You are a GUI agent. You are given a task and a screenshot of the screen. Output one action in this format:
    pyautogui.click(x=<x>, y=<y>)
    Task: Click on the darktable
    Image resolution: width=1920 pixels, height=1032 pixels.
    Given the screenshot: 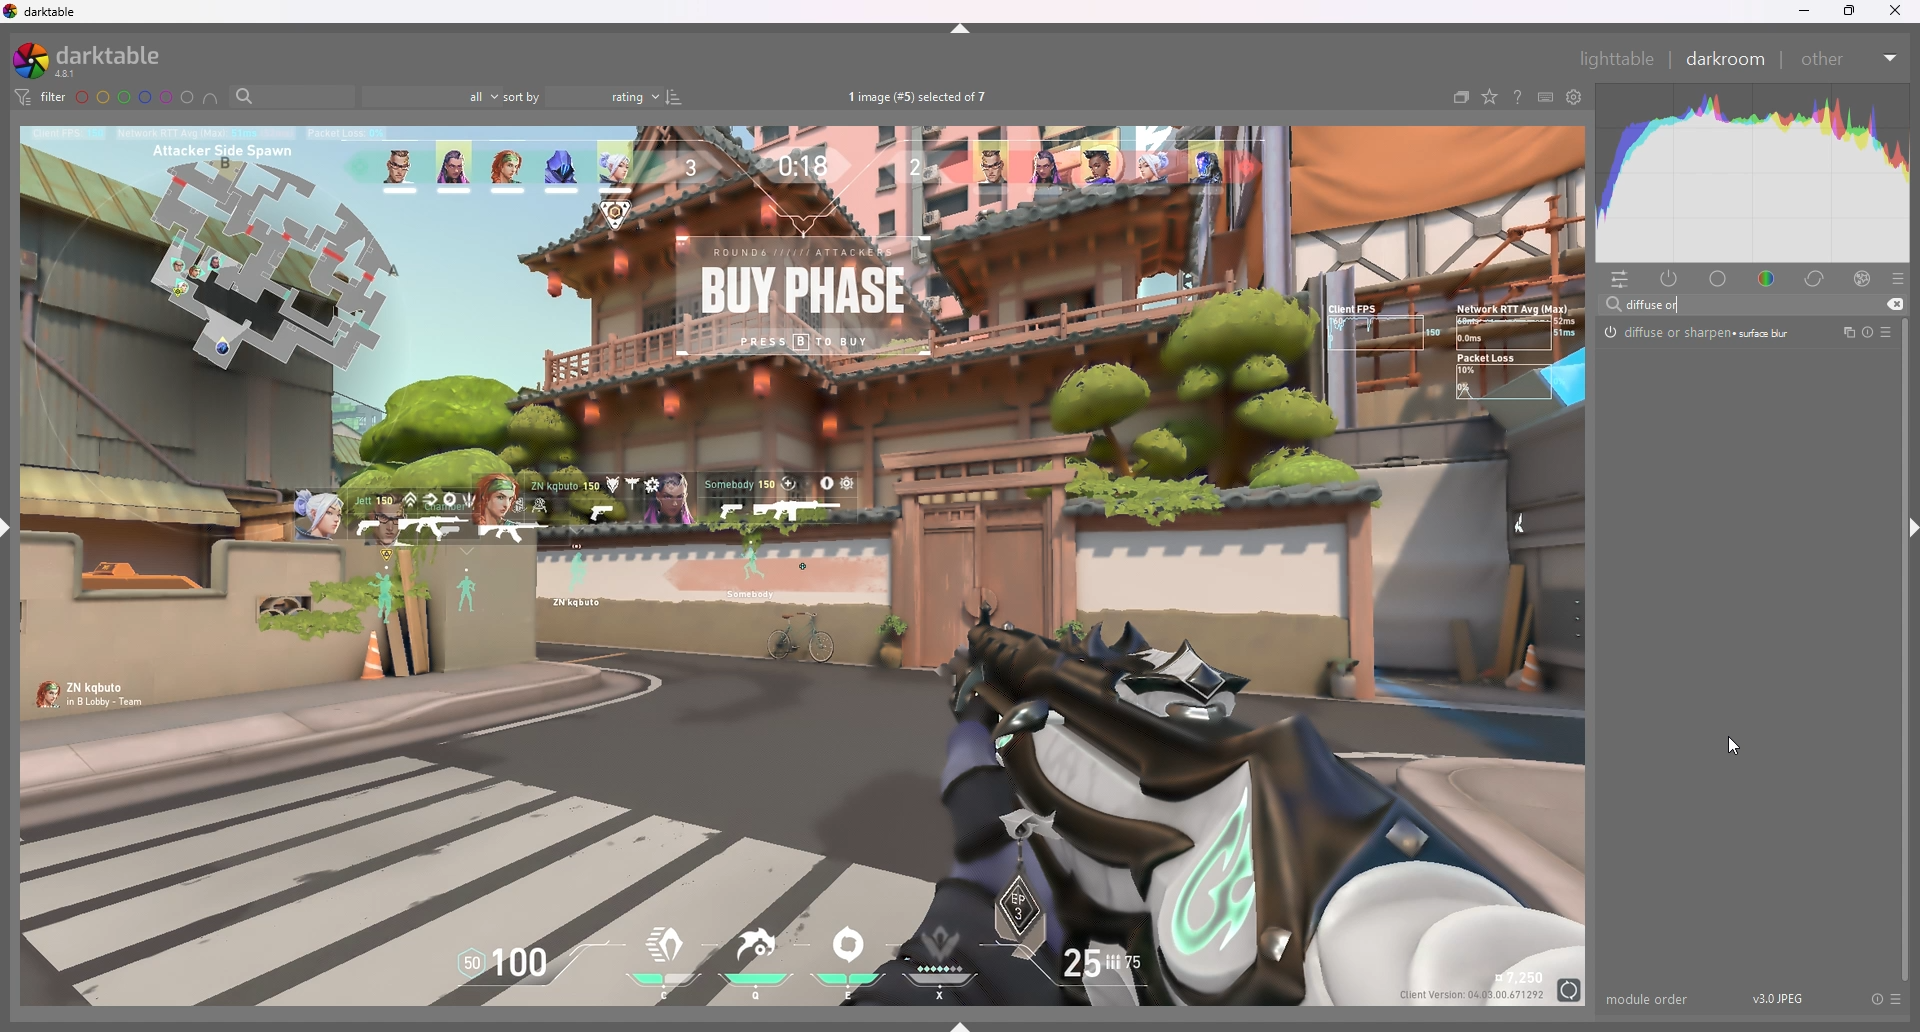 What is the action you would take?
    pyautogui.click(x=93, y=60)
    